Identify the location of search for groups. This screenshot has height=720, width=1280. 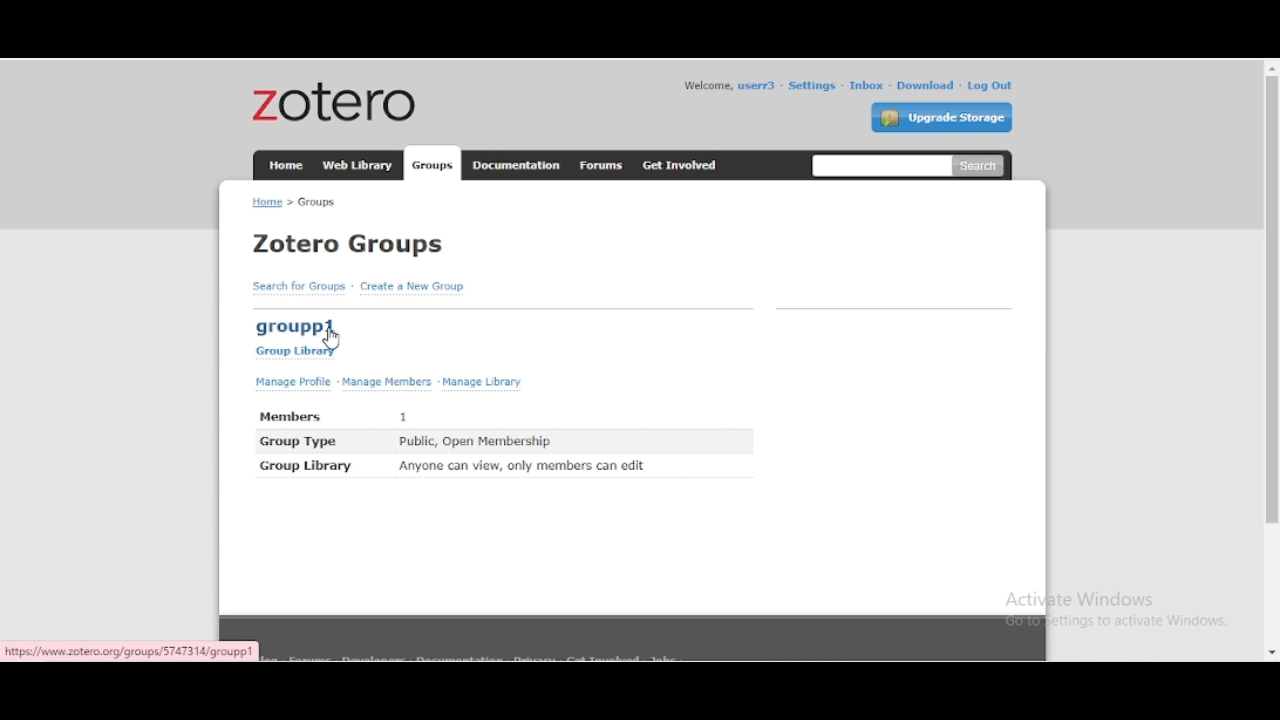
(299, 286).